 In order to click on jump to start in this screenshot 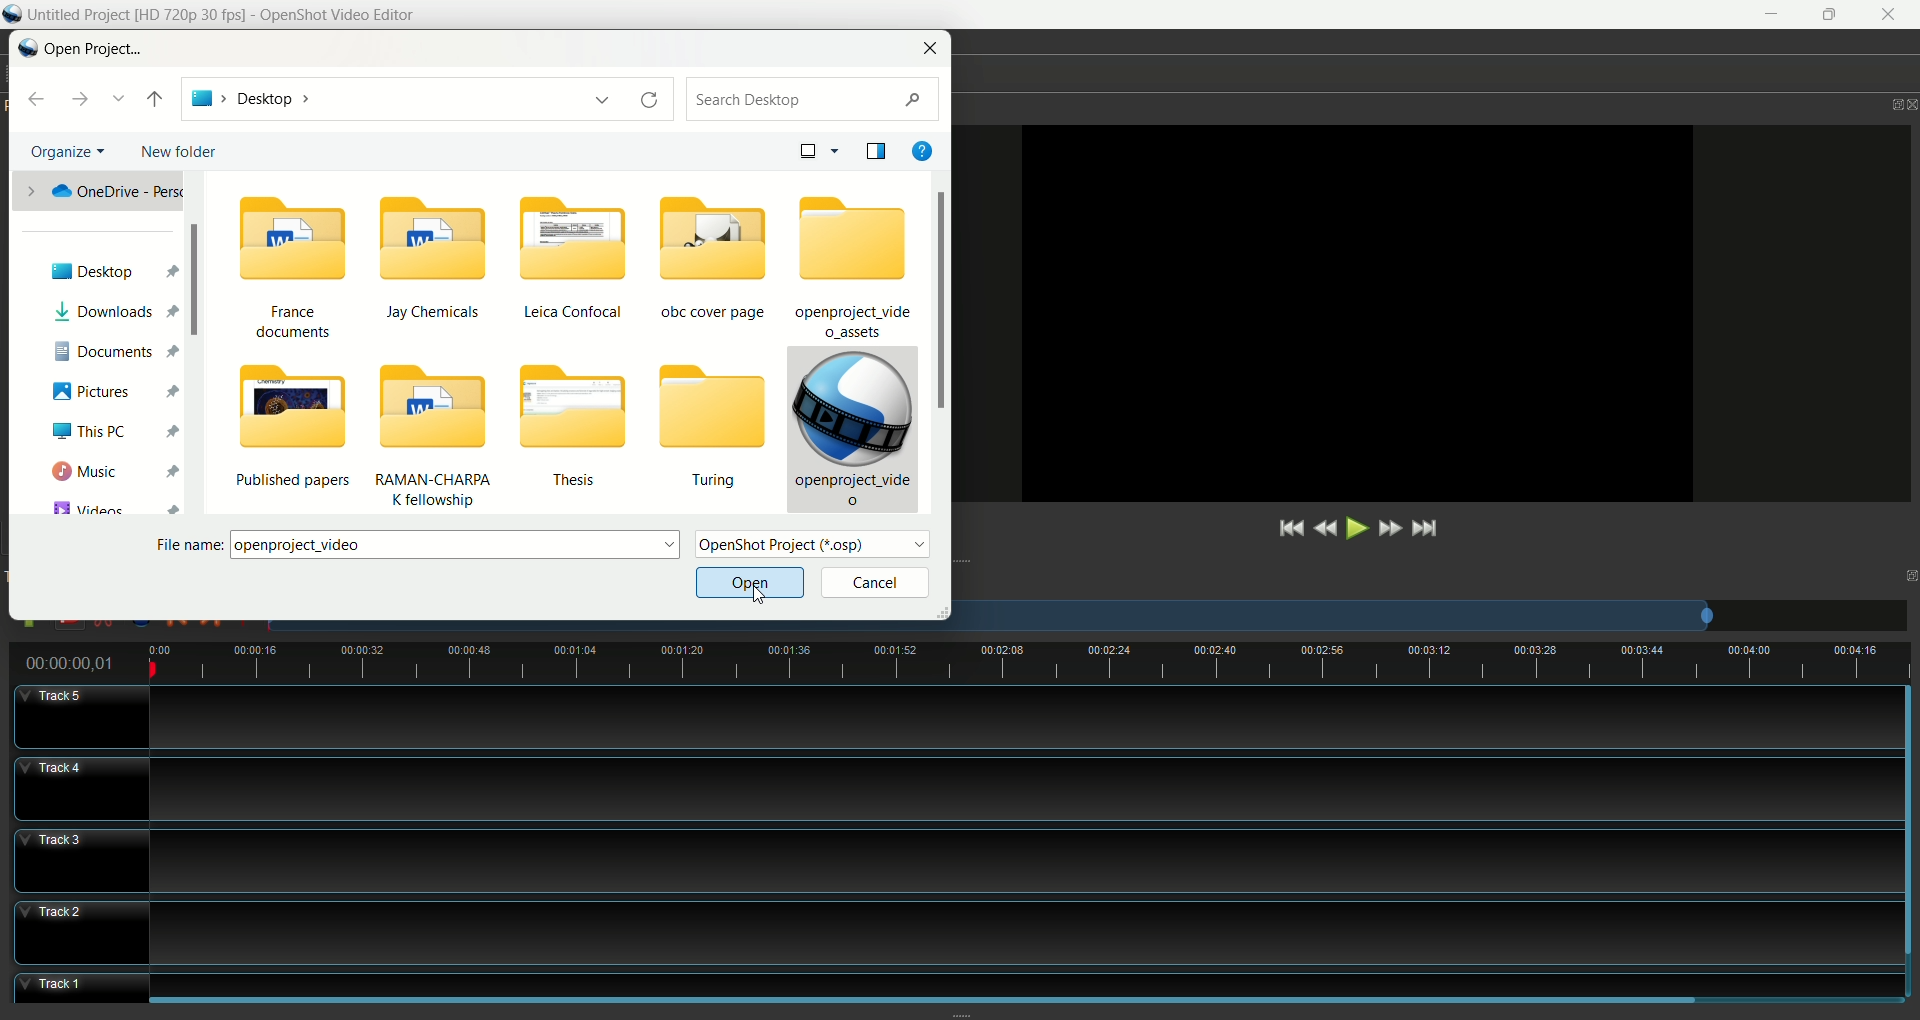, I will do `click(1288, 530)`.